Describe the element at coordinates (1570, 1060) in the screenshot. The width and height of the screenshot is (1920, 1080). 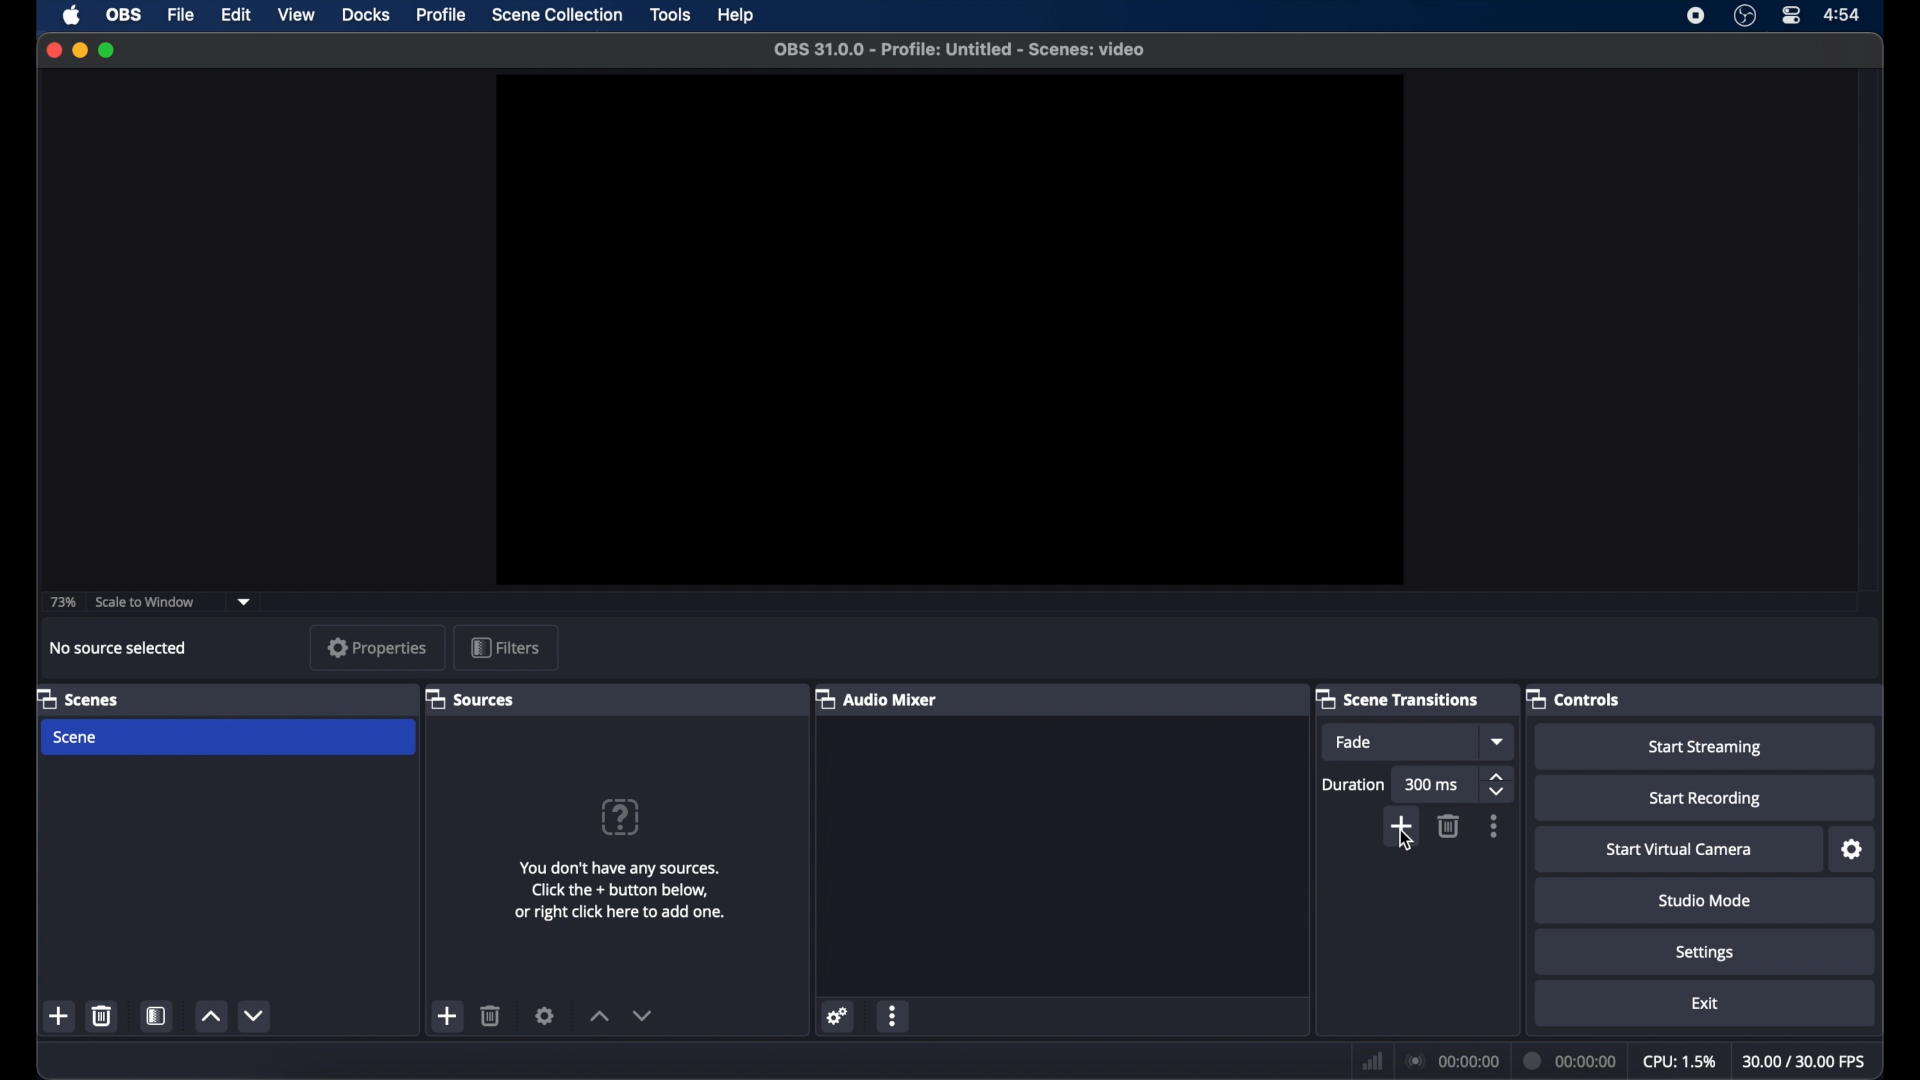
I see `duration` at that location.